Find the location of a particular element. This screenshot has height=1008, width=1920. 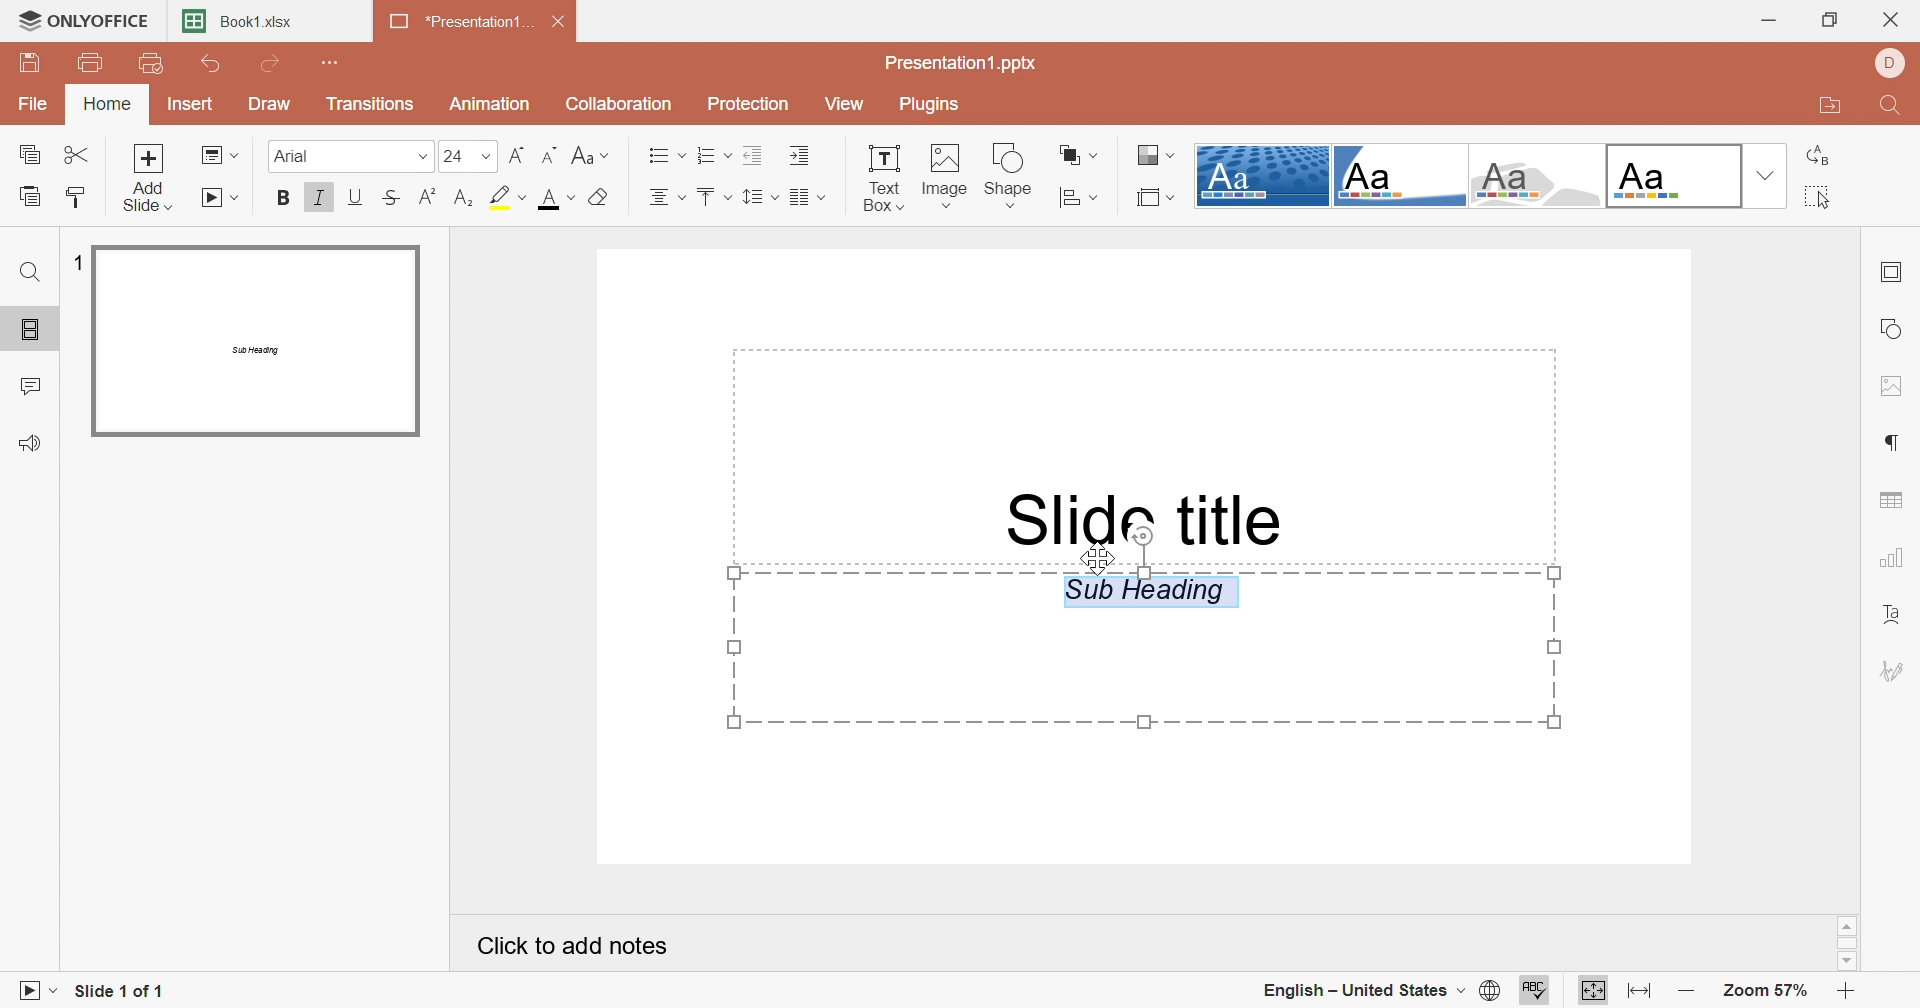

Draw is located at coordinates (270, 104).